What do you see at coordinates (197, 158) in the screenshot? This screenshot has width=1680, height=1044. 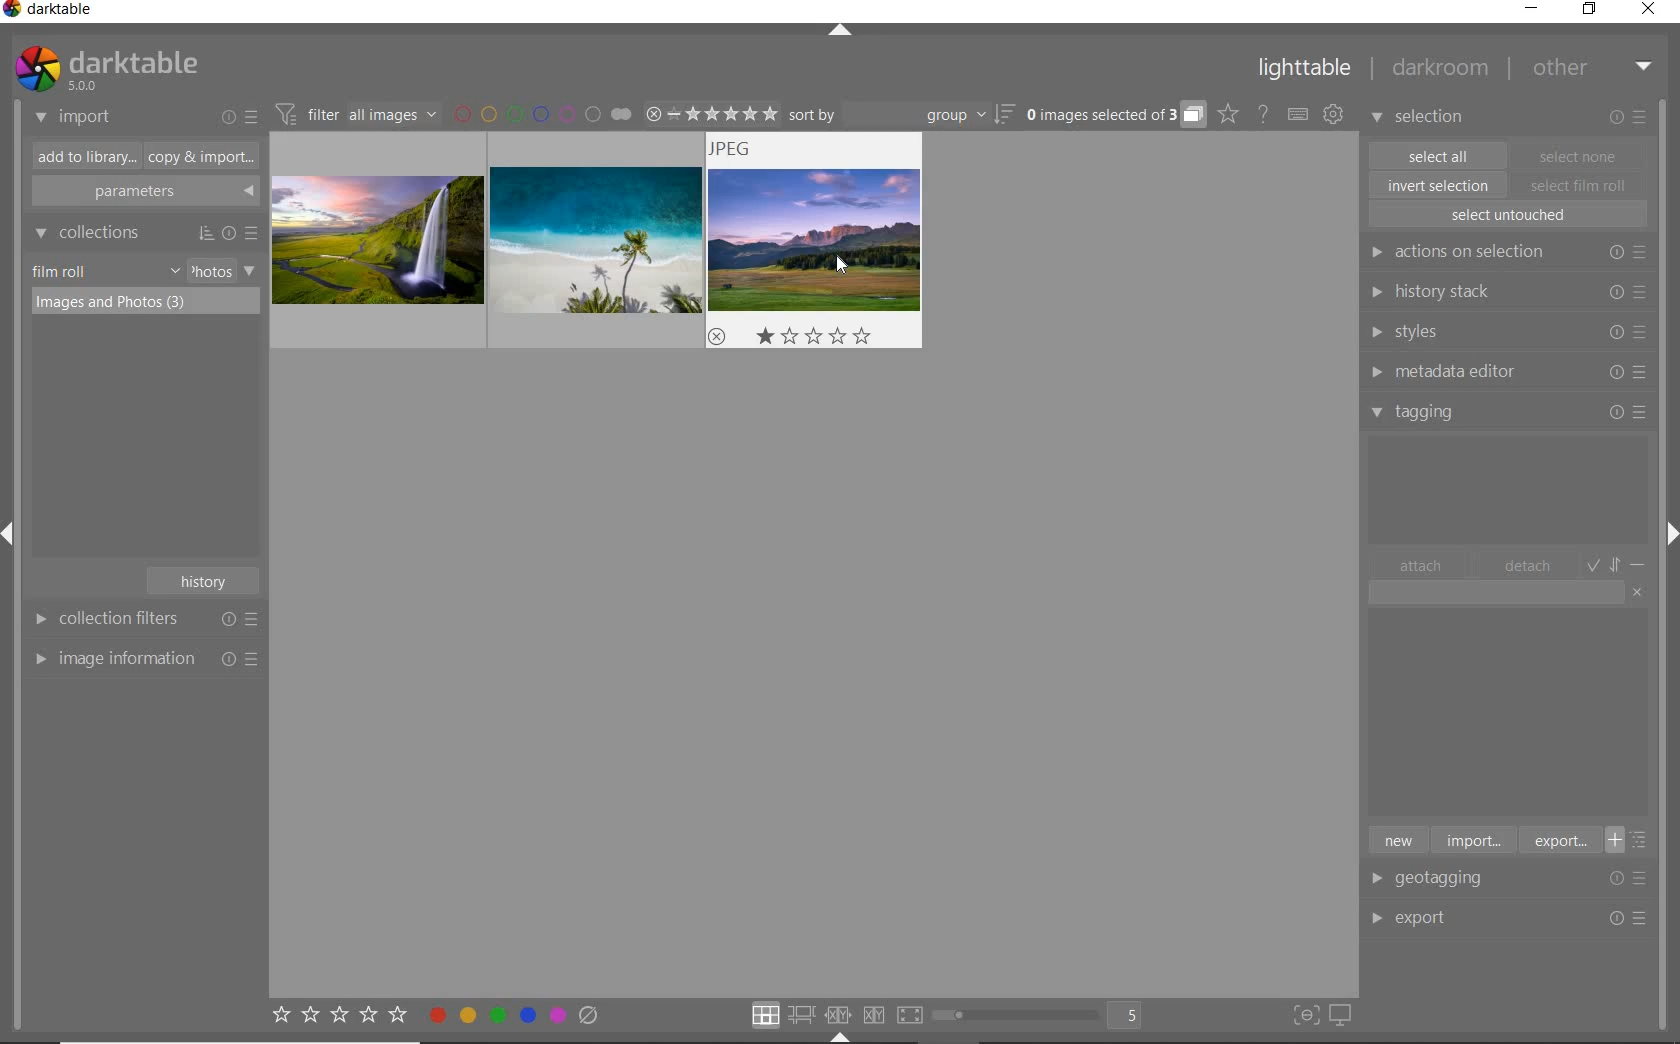 I see `copy & import` at bounding box center [197, 158].